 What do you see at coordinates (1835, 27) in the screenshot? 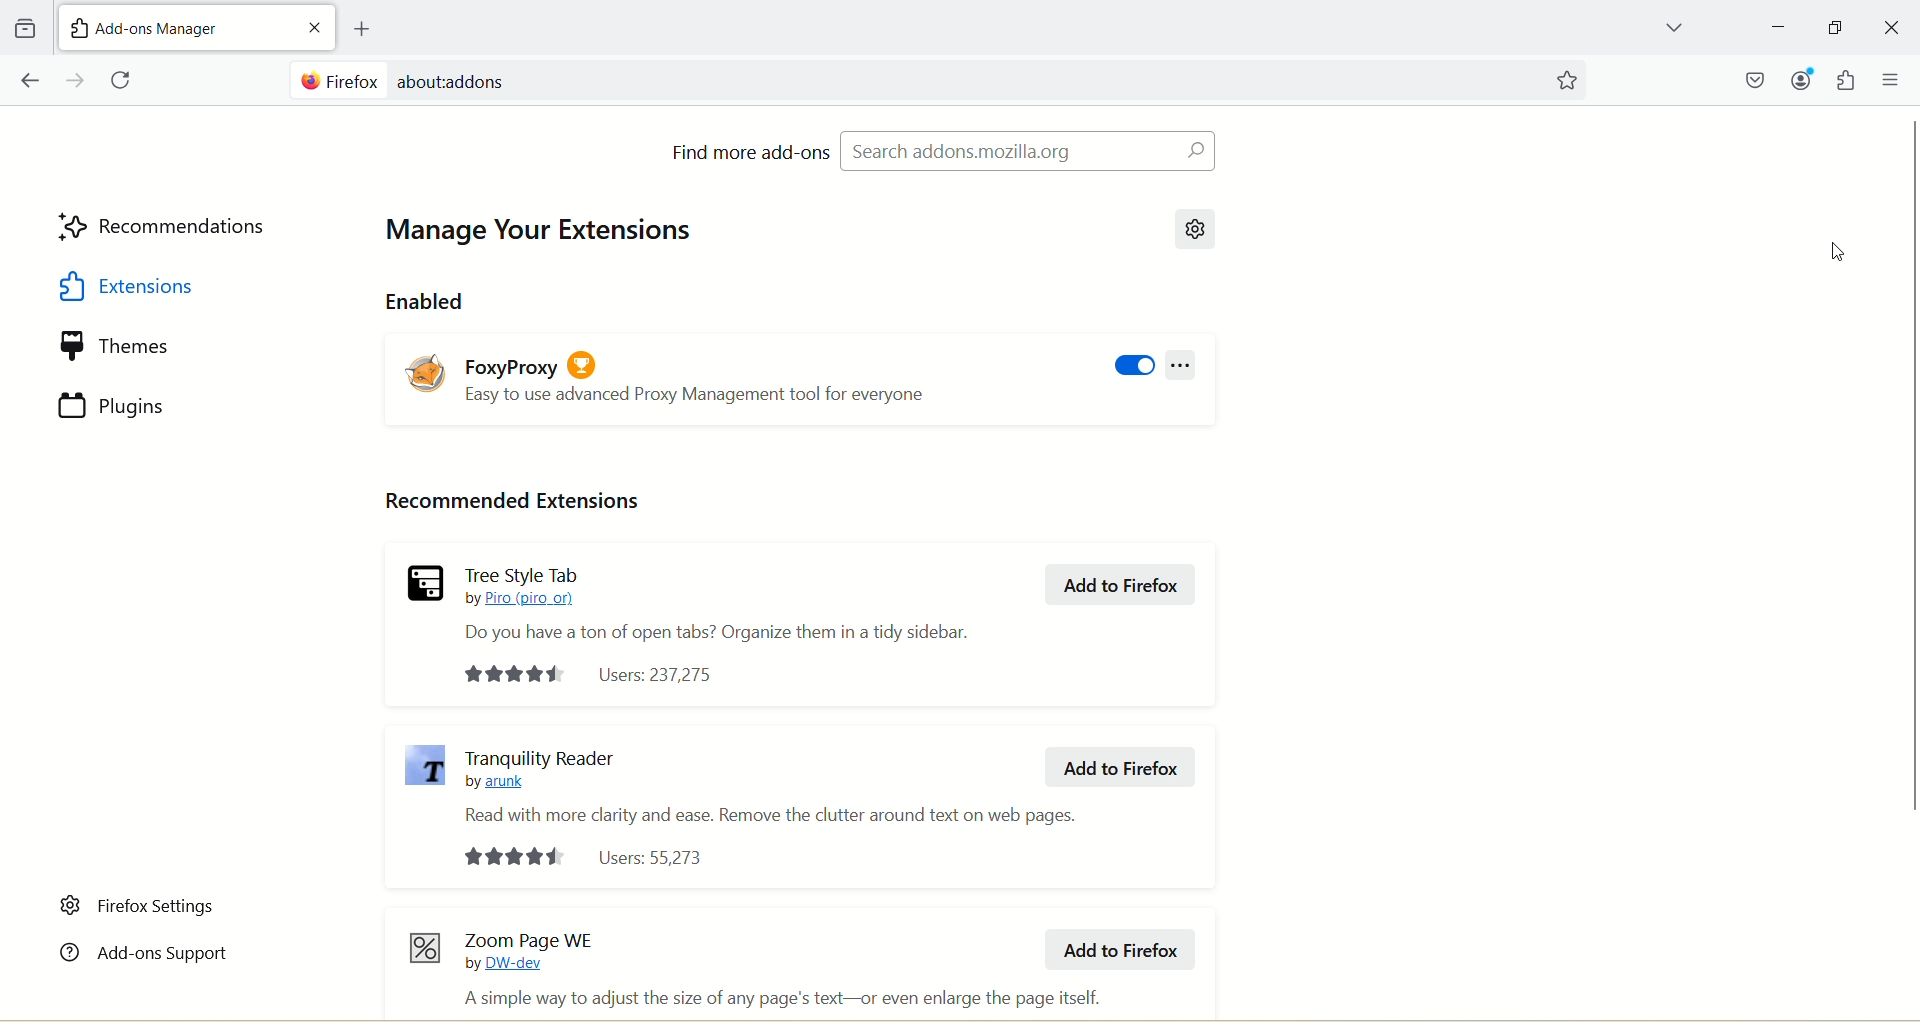
I see `Minimize` at bounding box center [1835, 27].